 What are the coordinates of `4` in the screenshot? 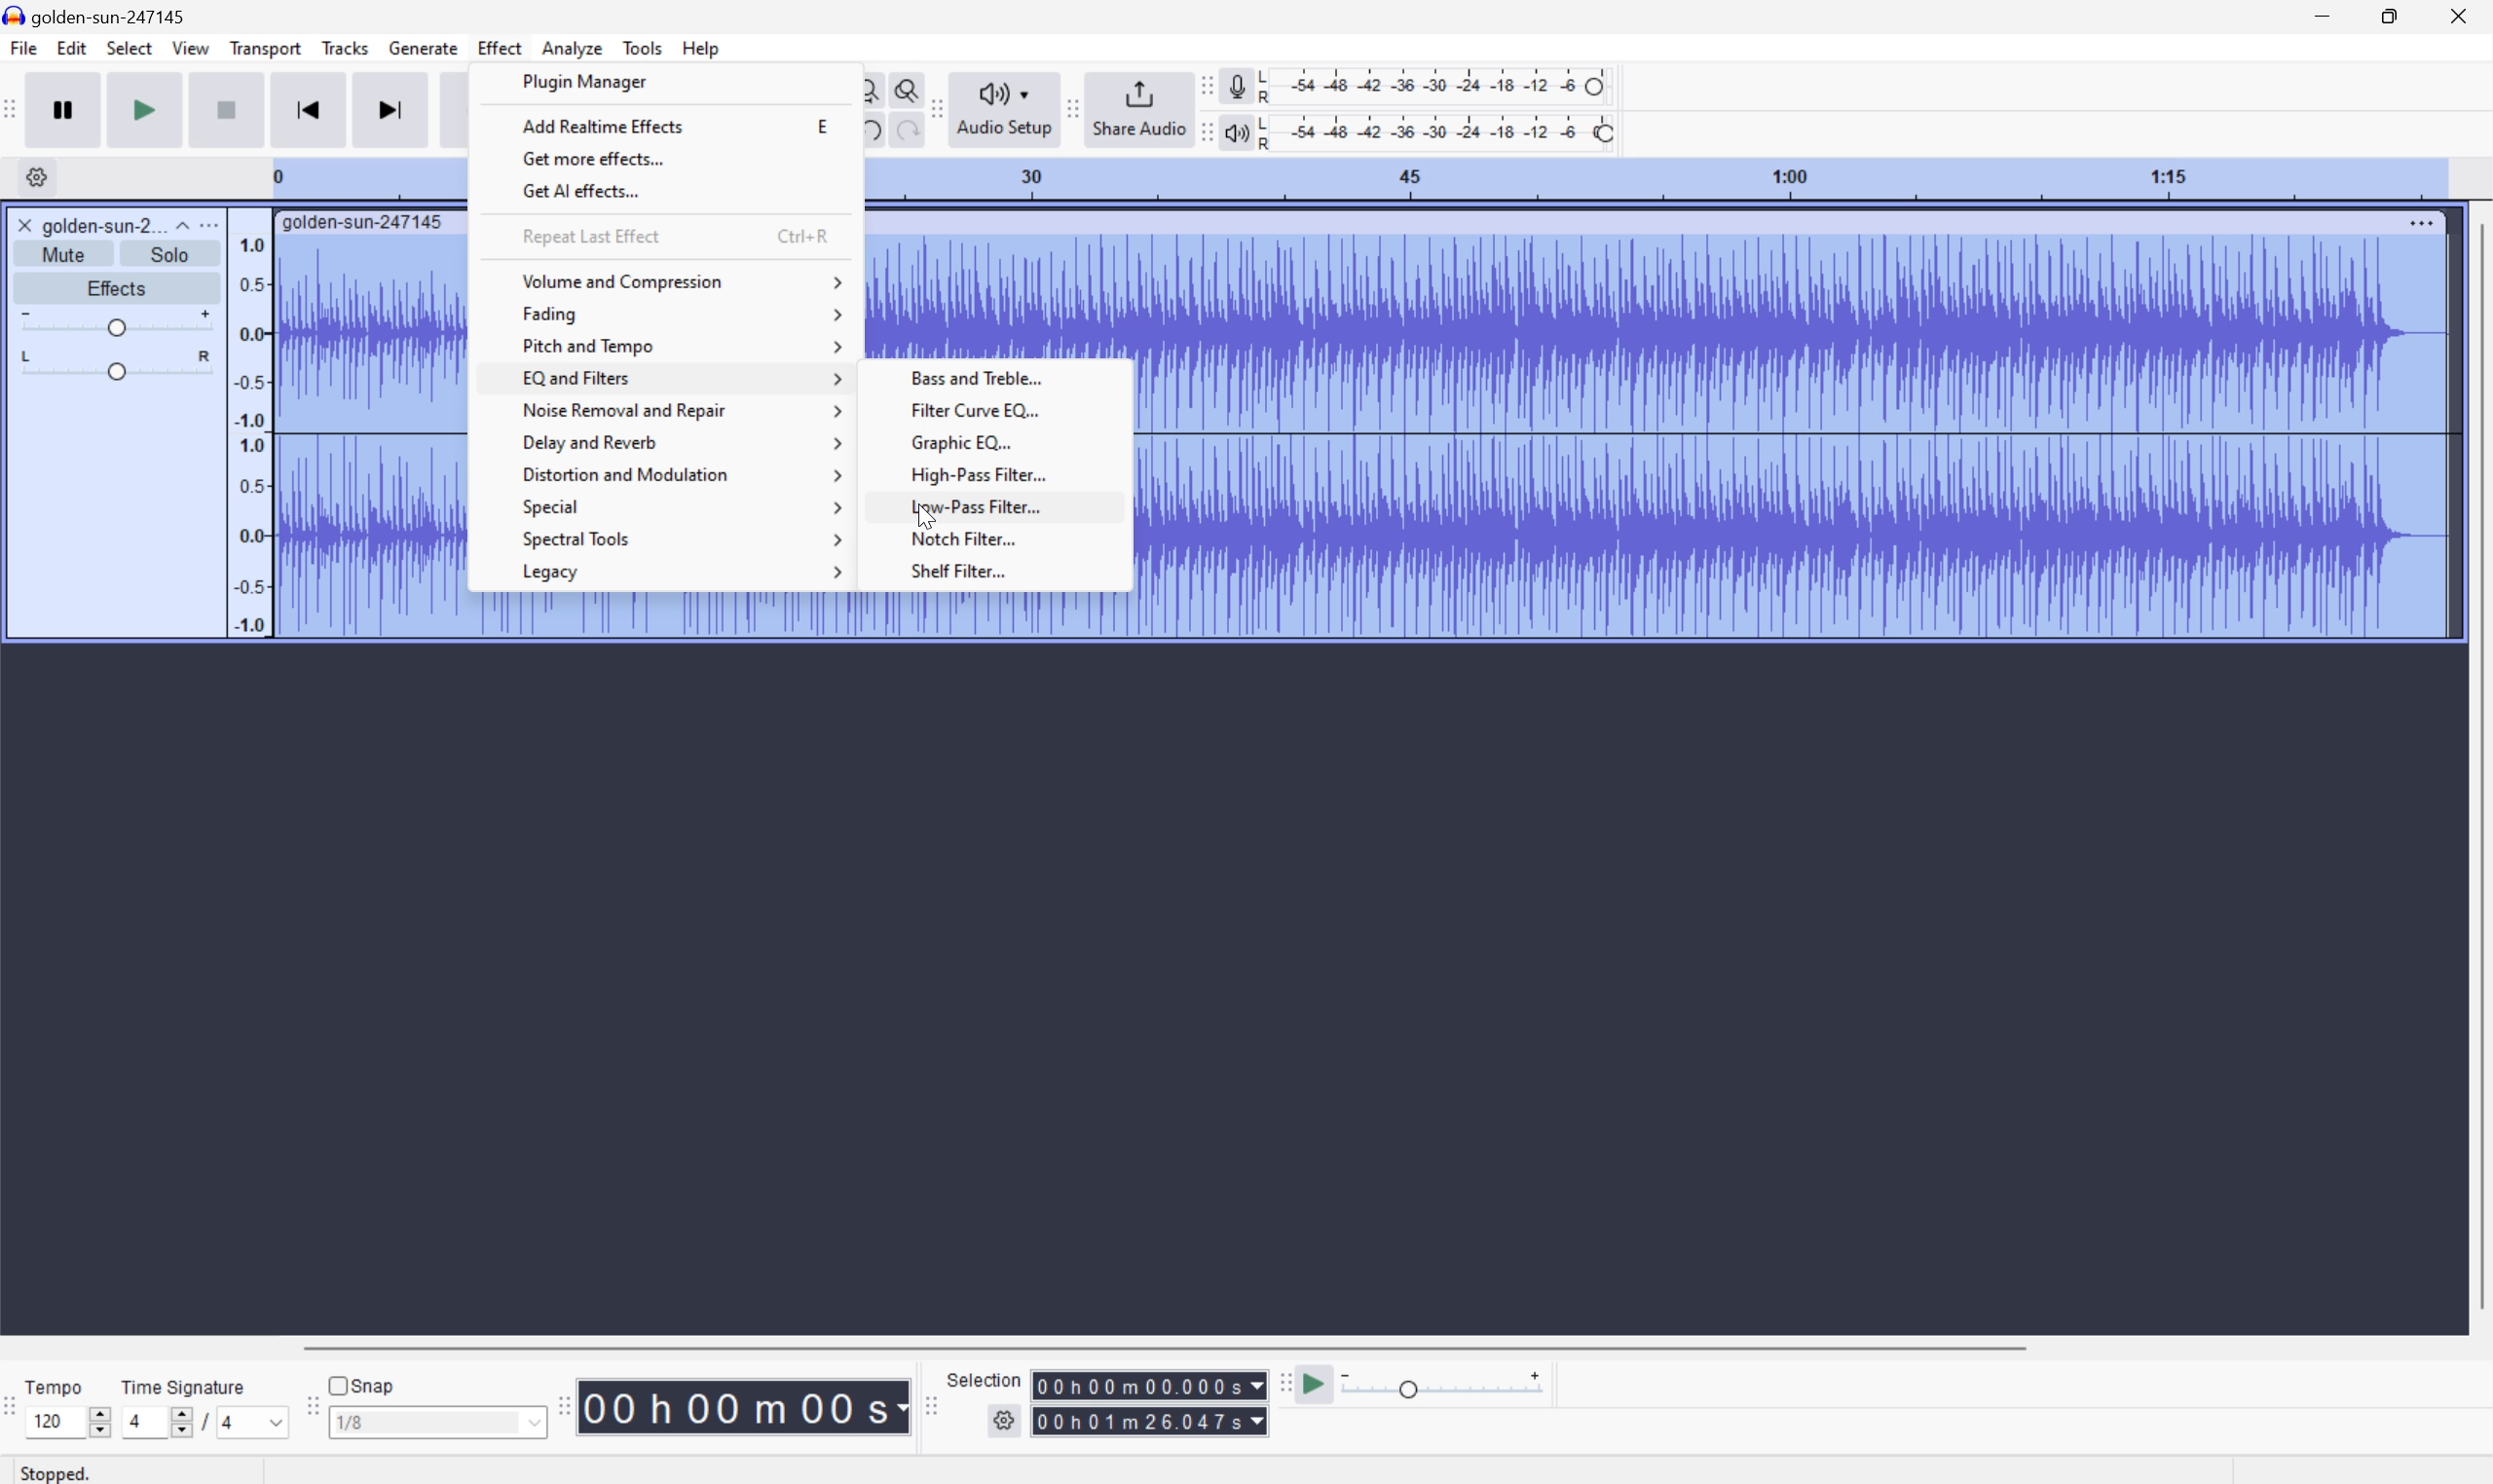 It's located at (256, 1423).